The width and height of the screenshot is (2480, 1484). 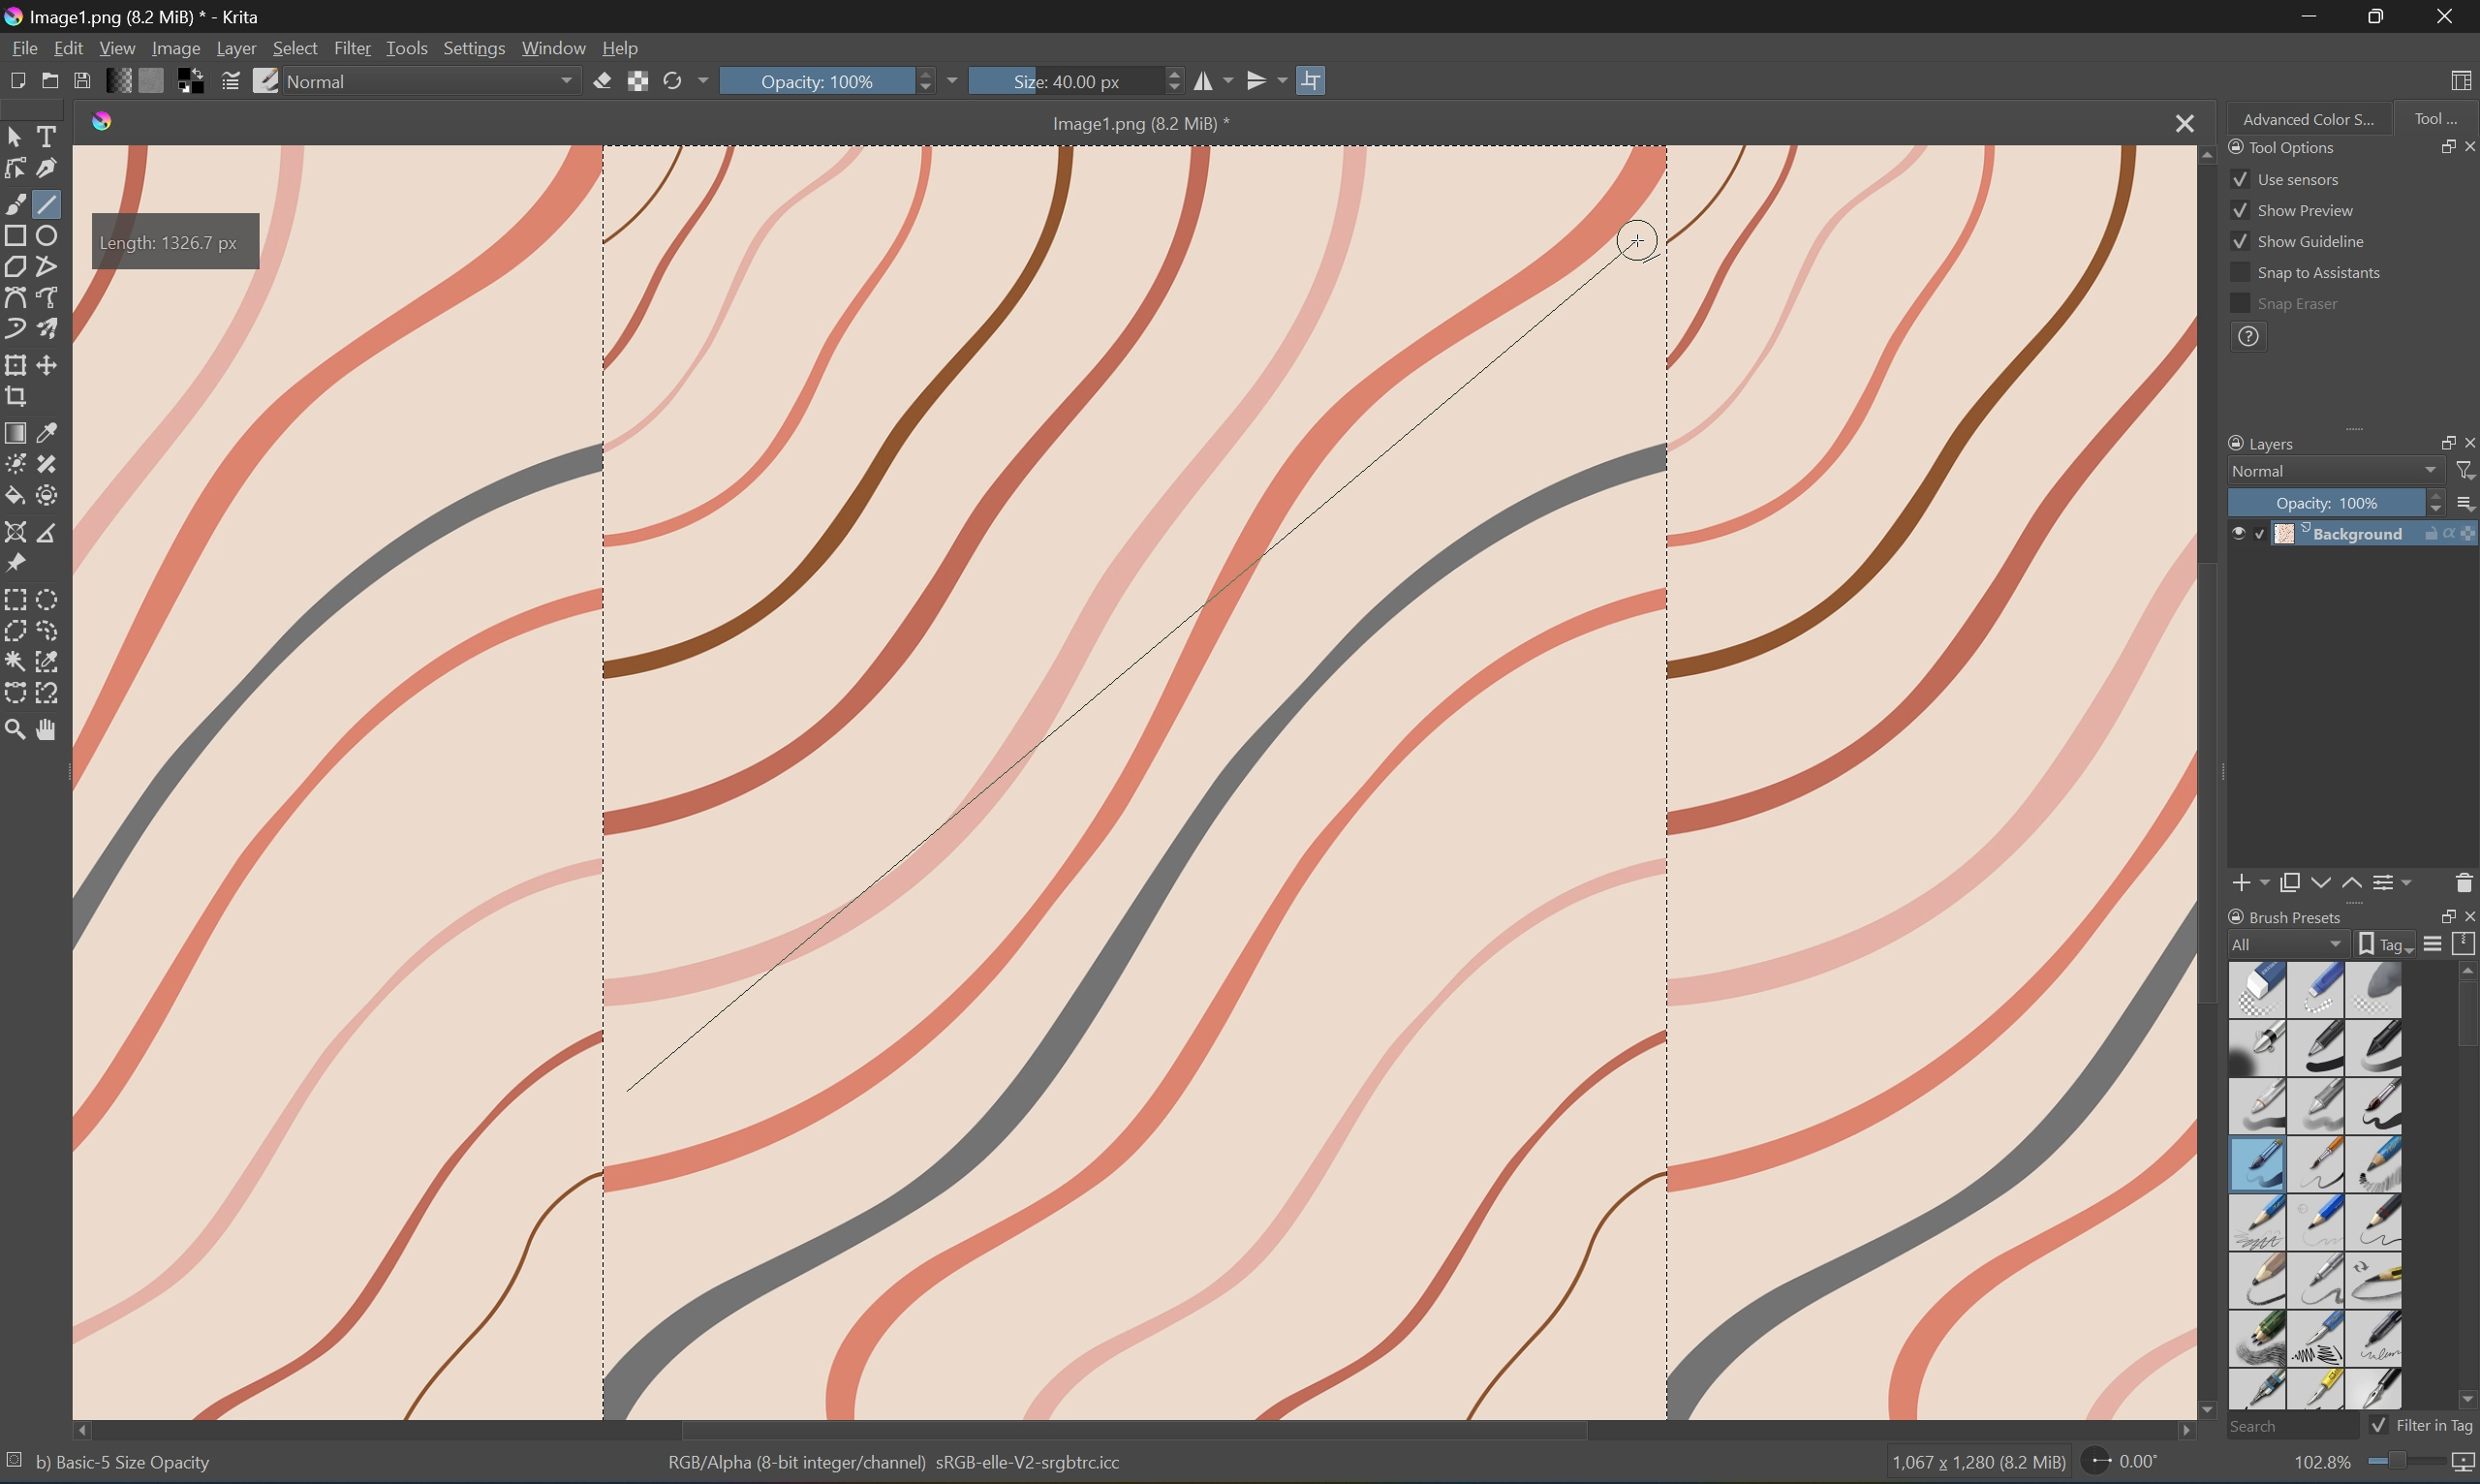 I want to click on Background, so click(x=2379, y=533).